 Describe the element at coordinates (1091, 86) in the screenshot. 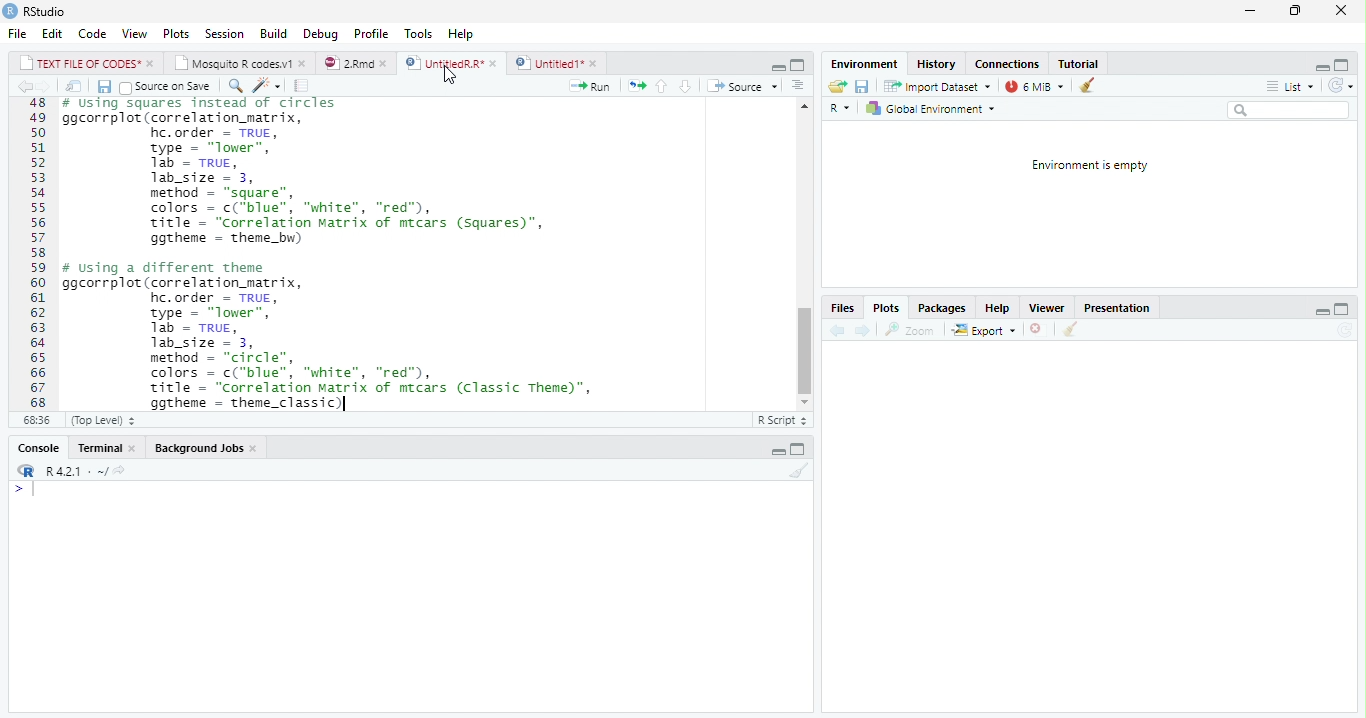

I see `clear history` at that location.